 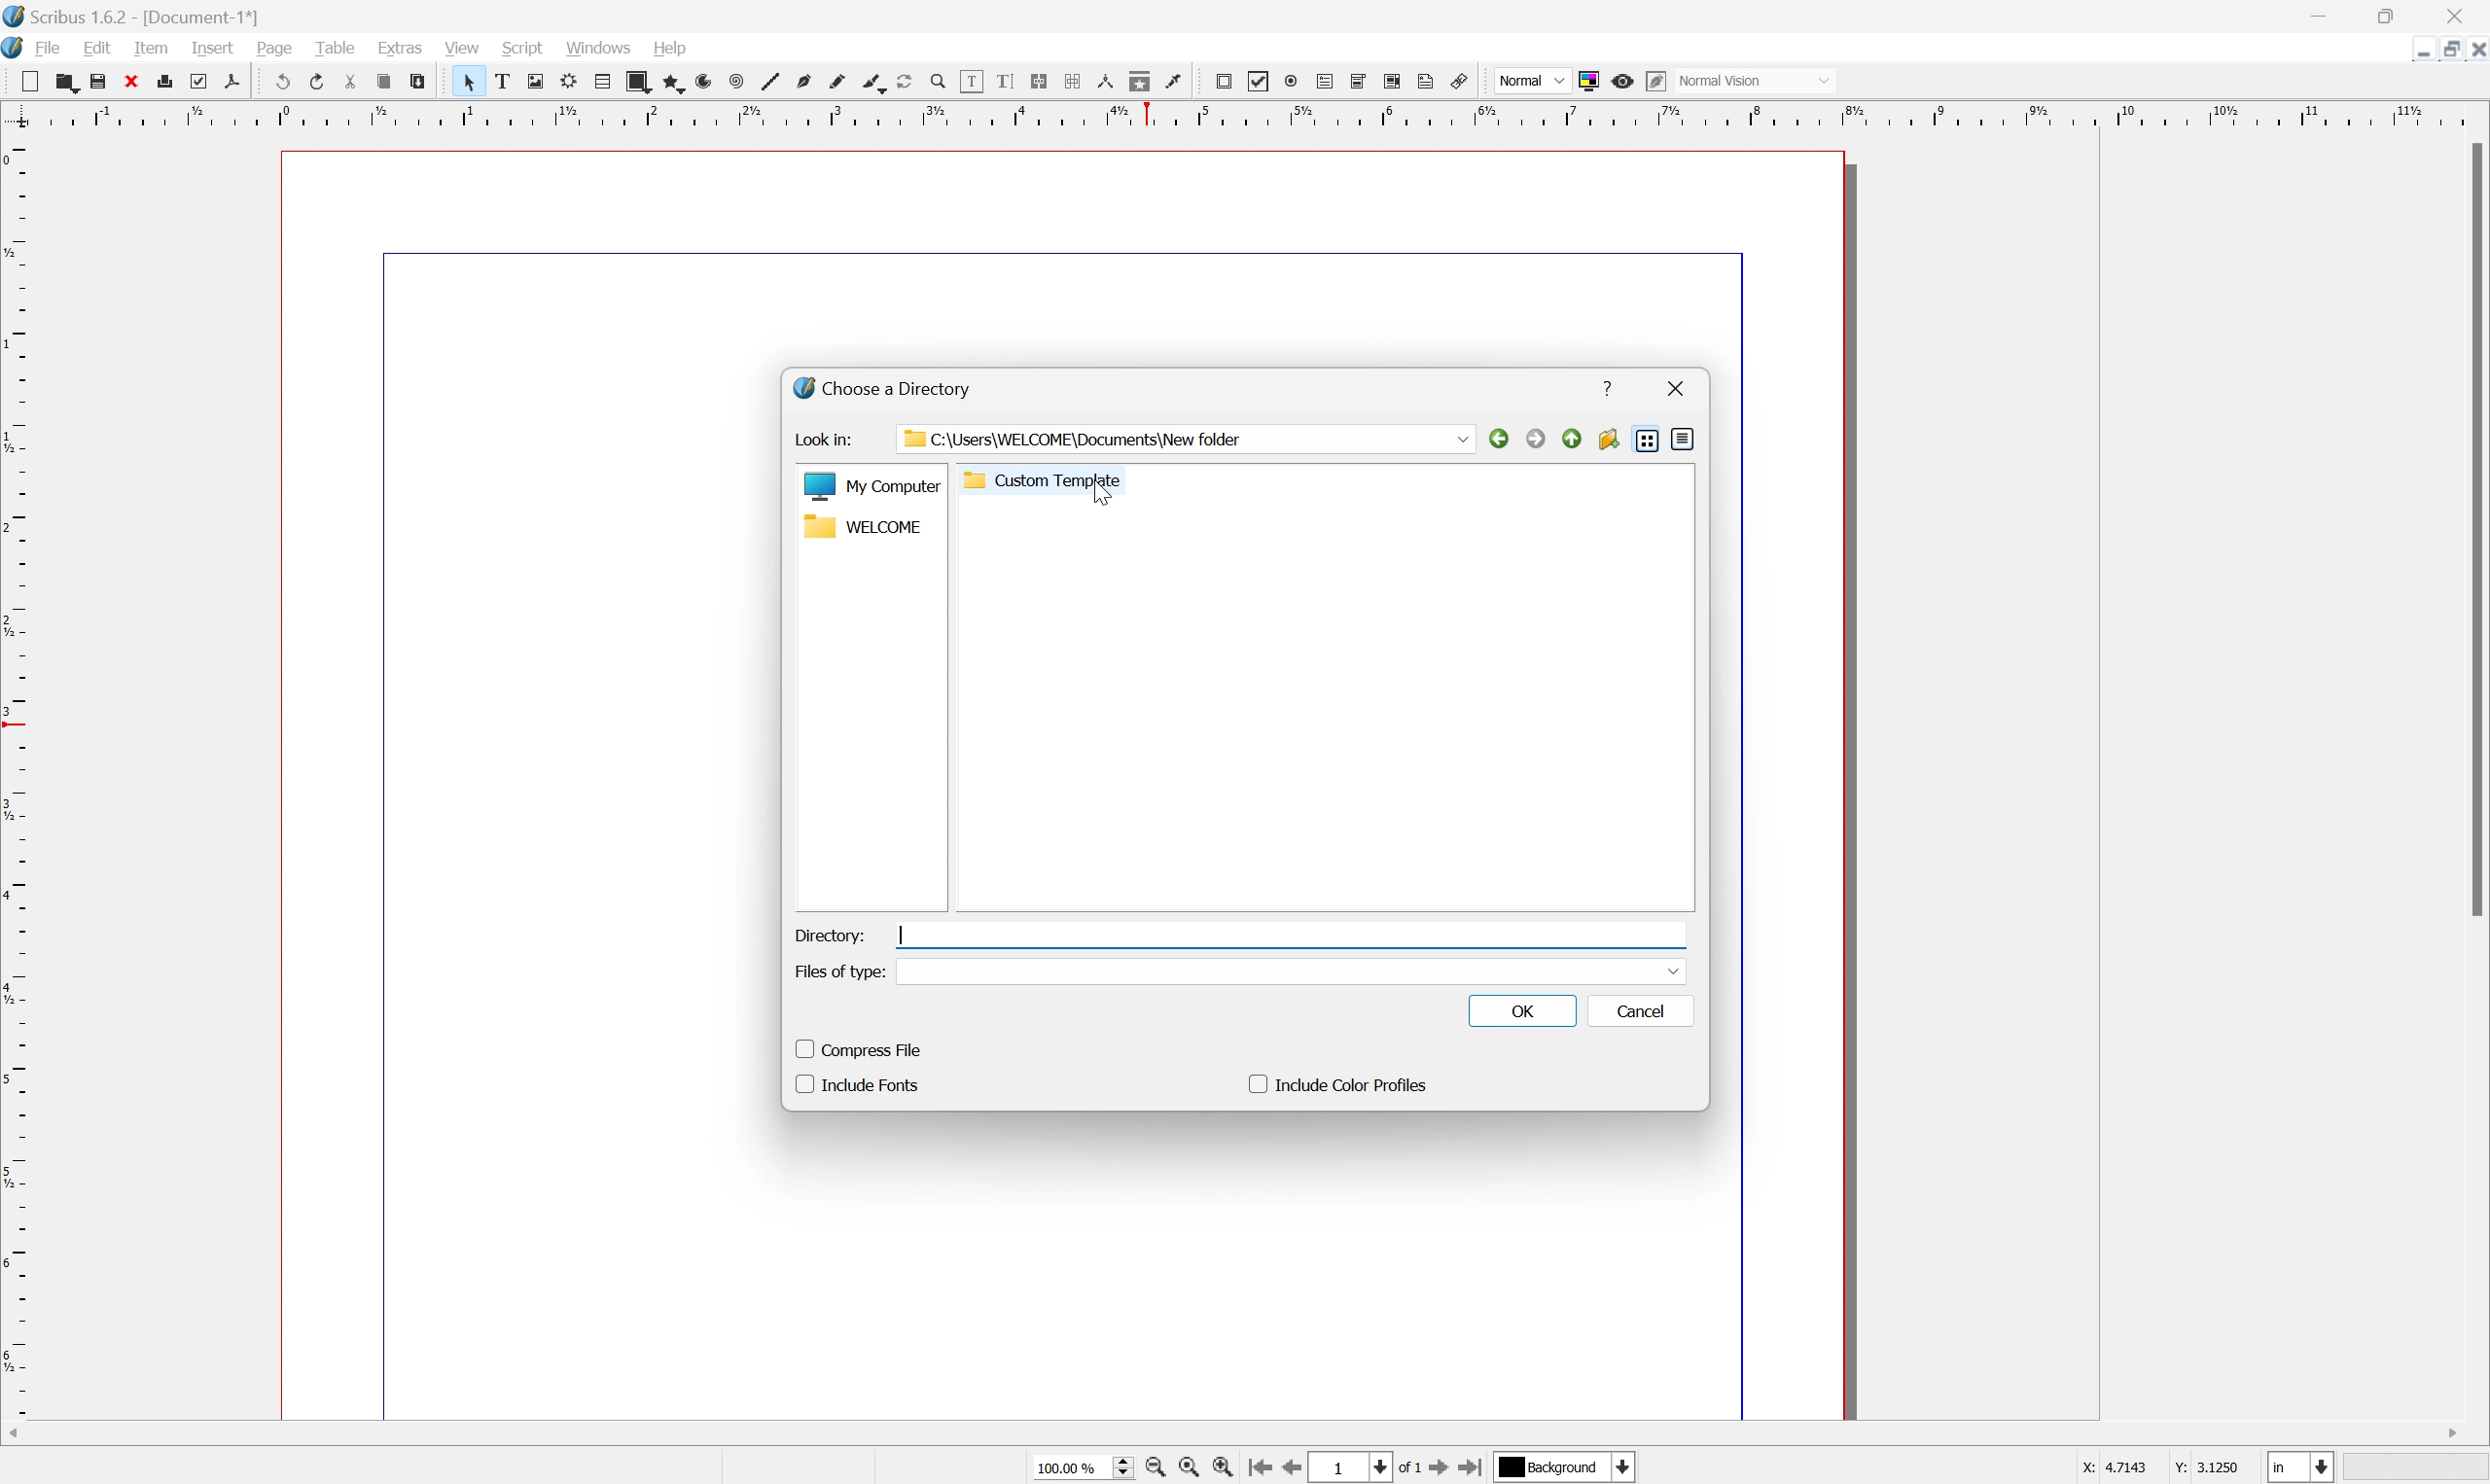 What do you see at coordinates (1472, 1470) in the screenshot?
I see `Go to last page` at bounding box center [1472, 1470].